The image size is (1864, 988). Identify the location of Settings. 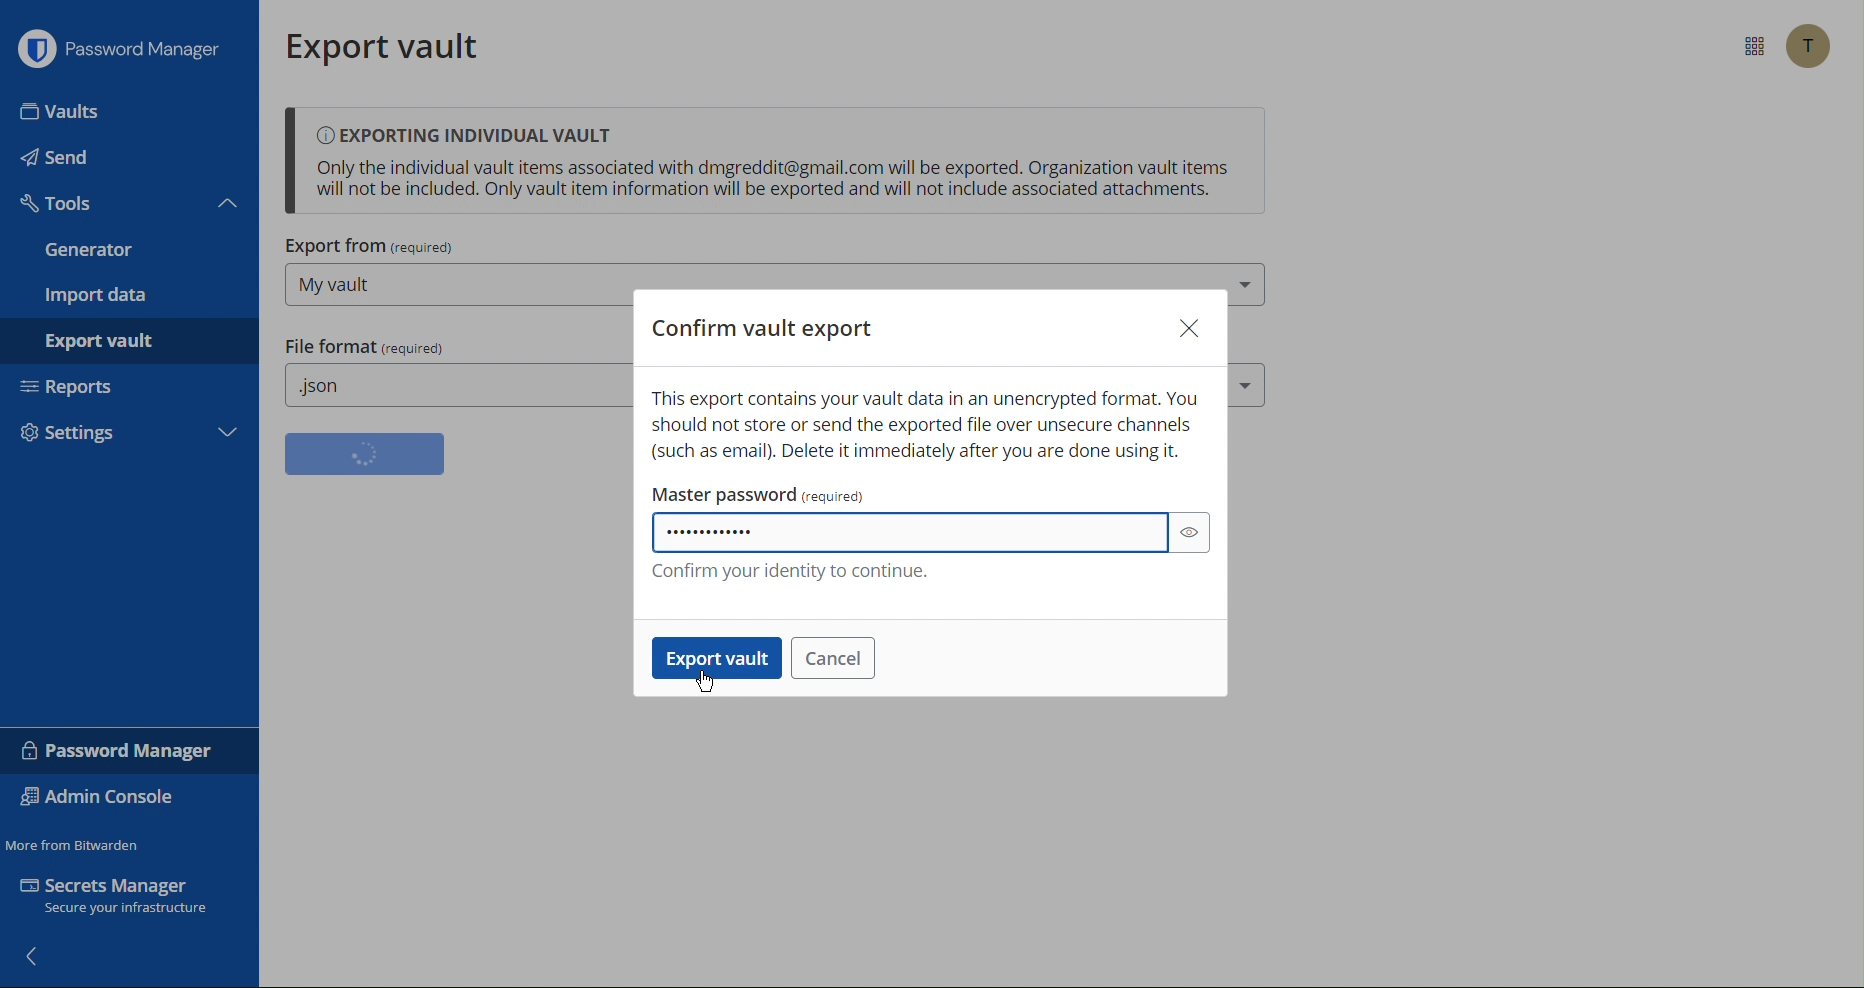
(133, 439).